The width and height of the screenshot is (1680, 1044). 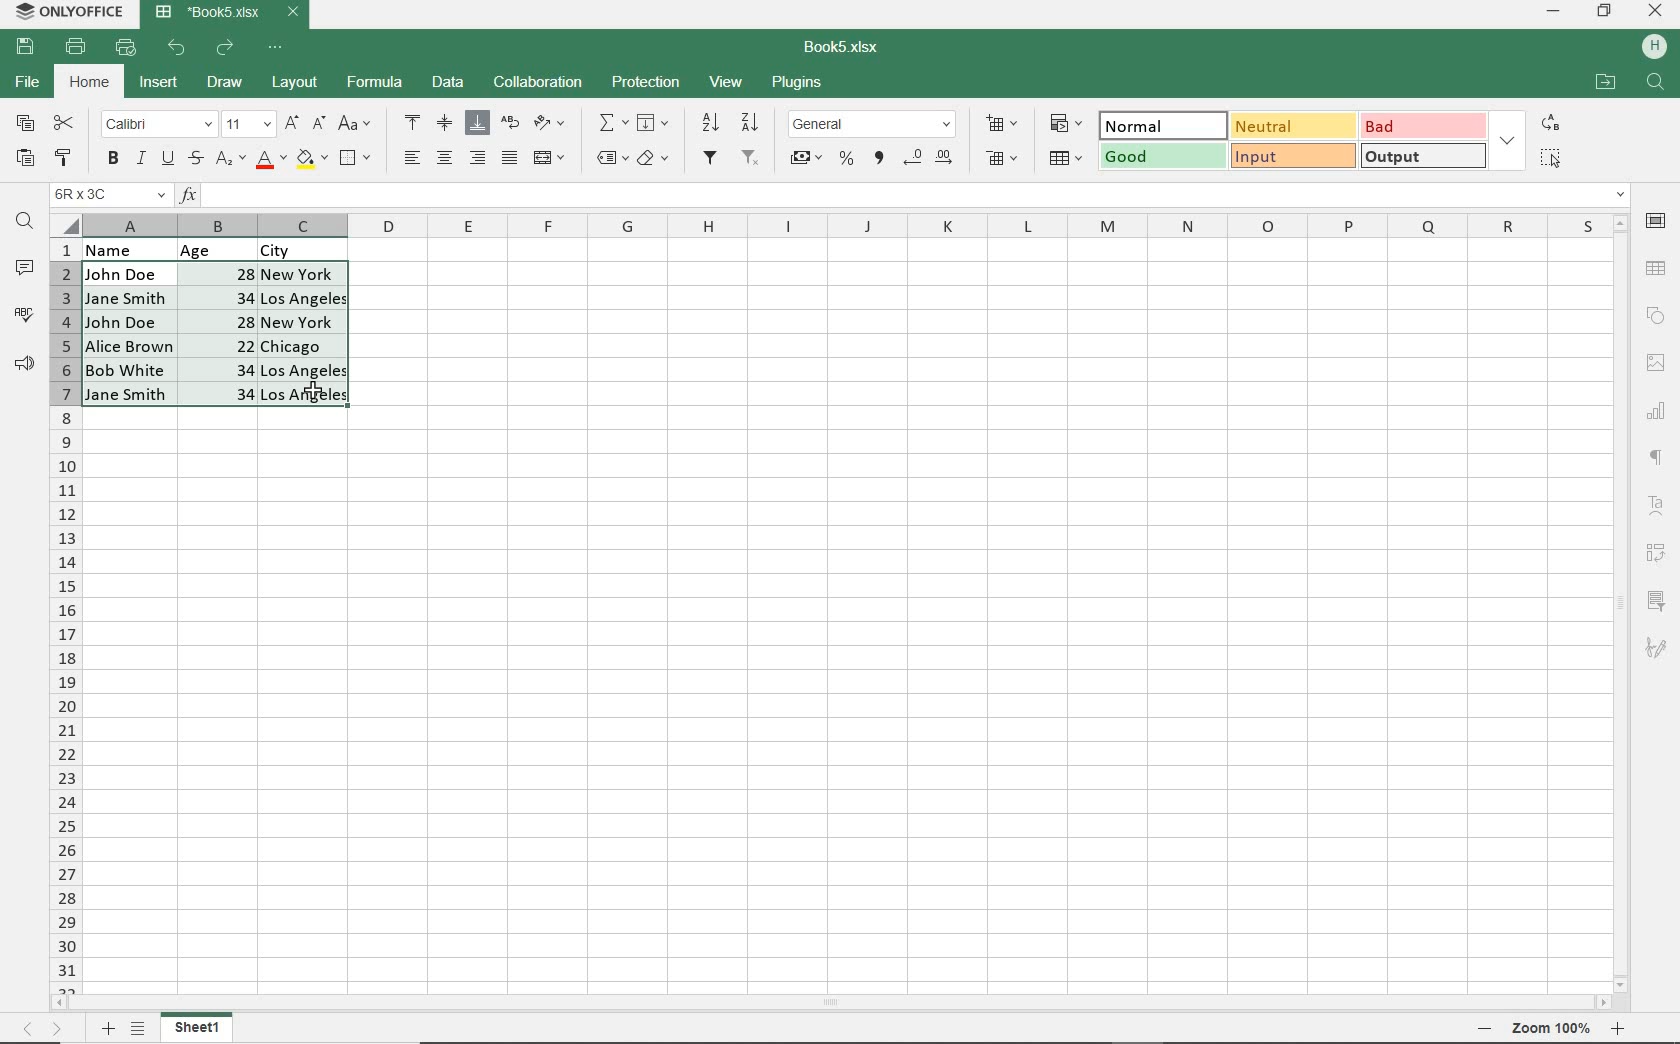 What do you see at coordinates (310, 387) in the screenshot?
I see `cursor` at bounding box center [310, 387].